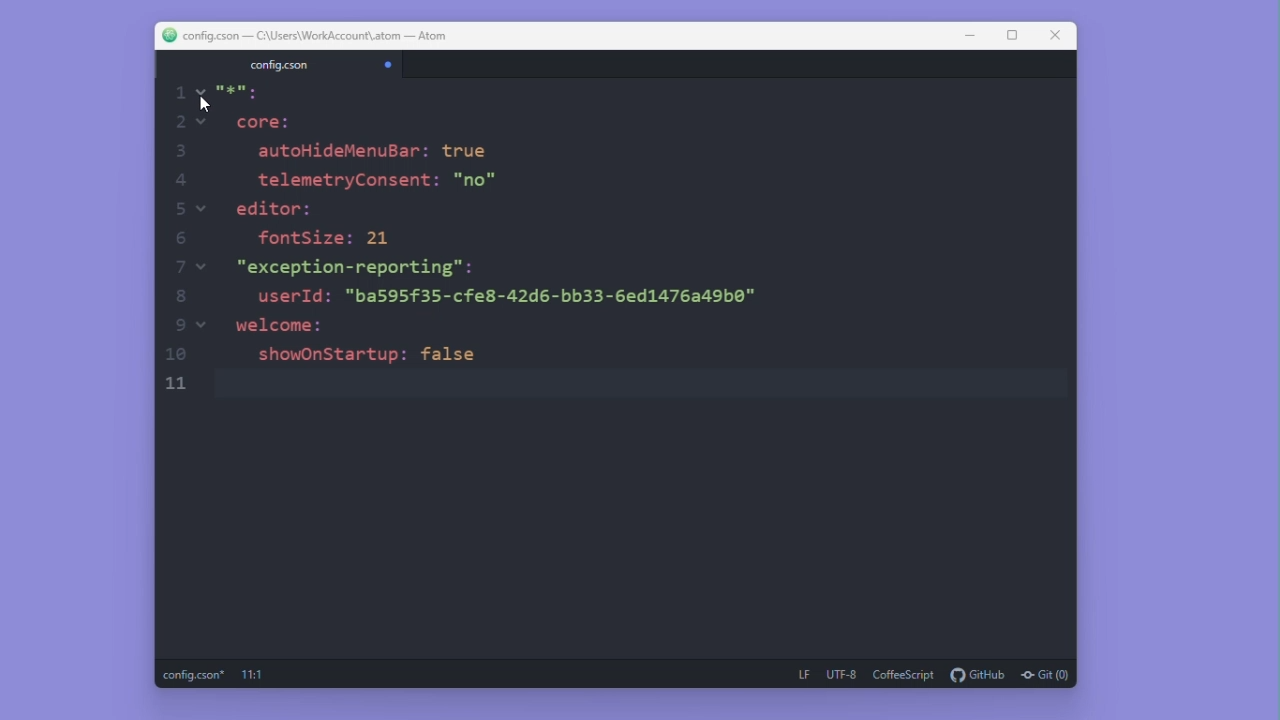 This screenshot has width=1280, height=720. Describe the element at coordinates (970, 36) in the screenshot. I see `Minimise` at that location.